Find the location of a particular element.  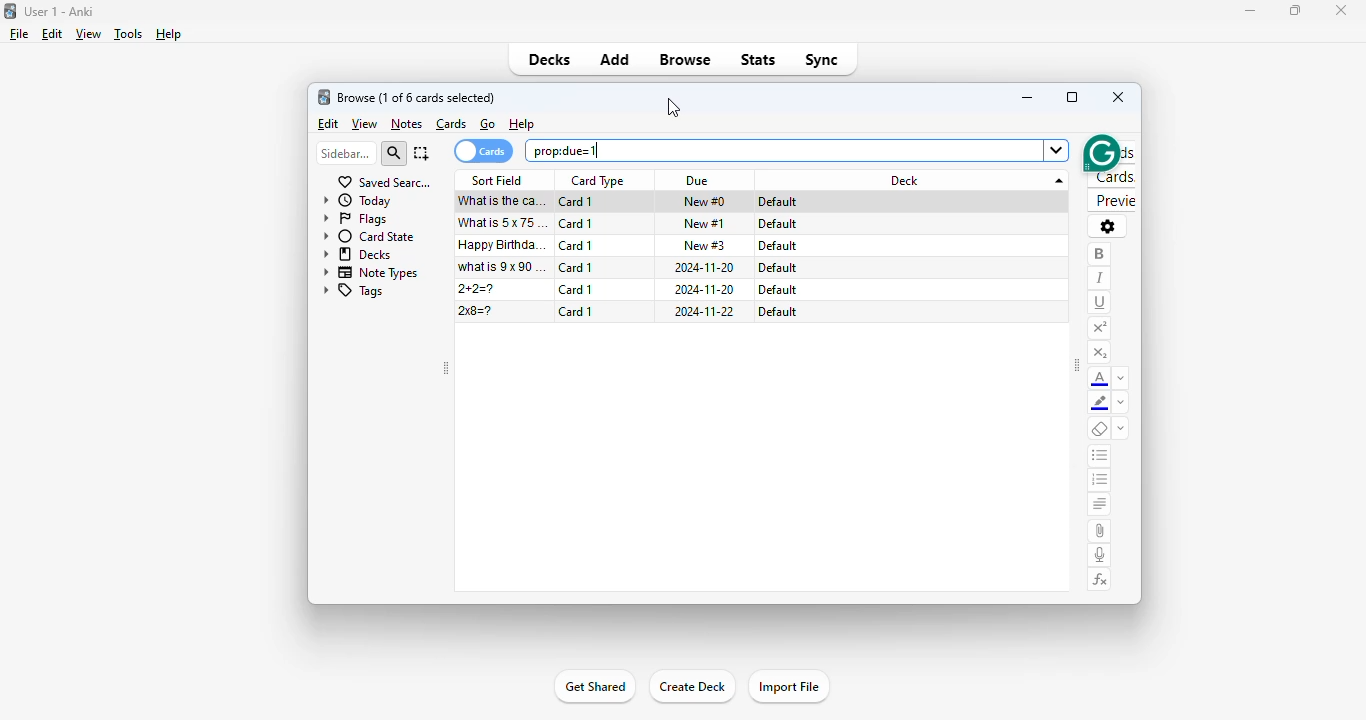

close is located at coordinates (1340, 9).